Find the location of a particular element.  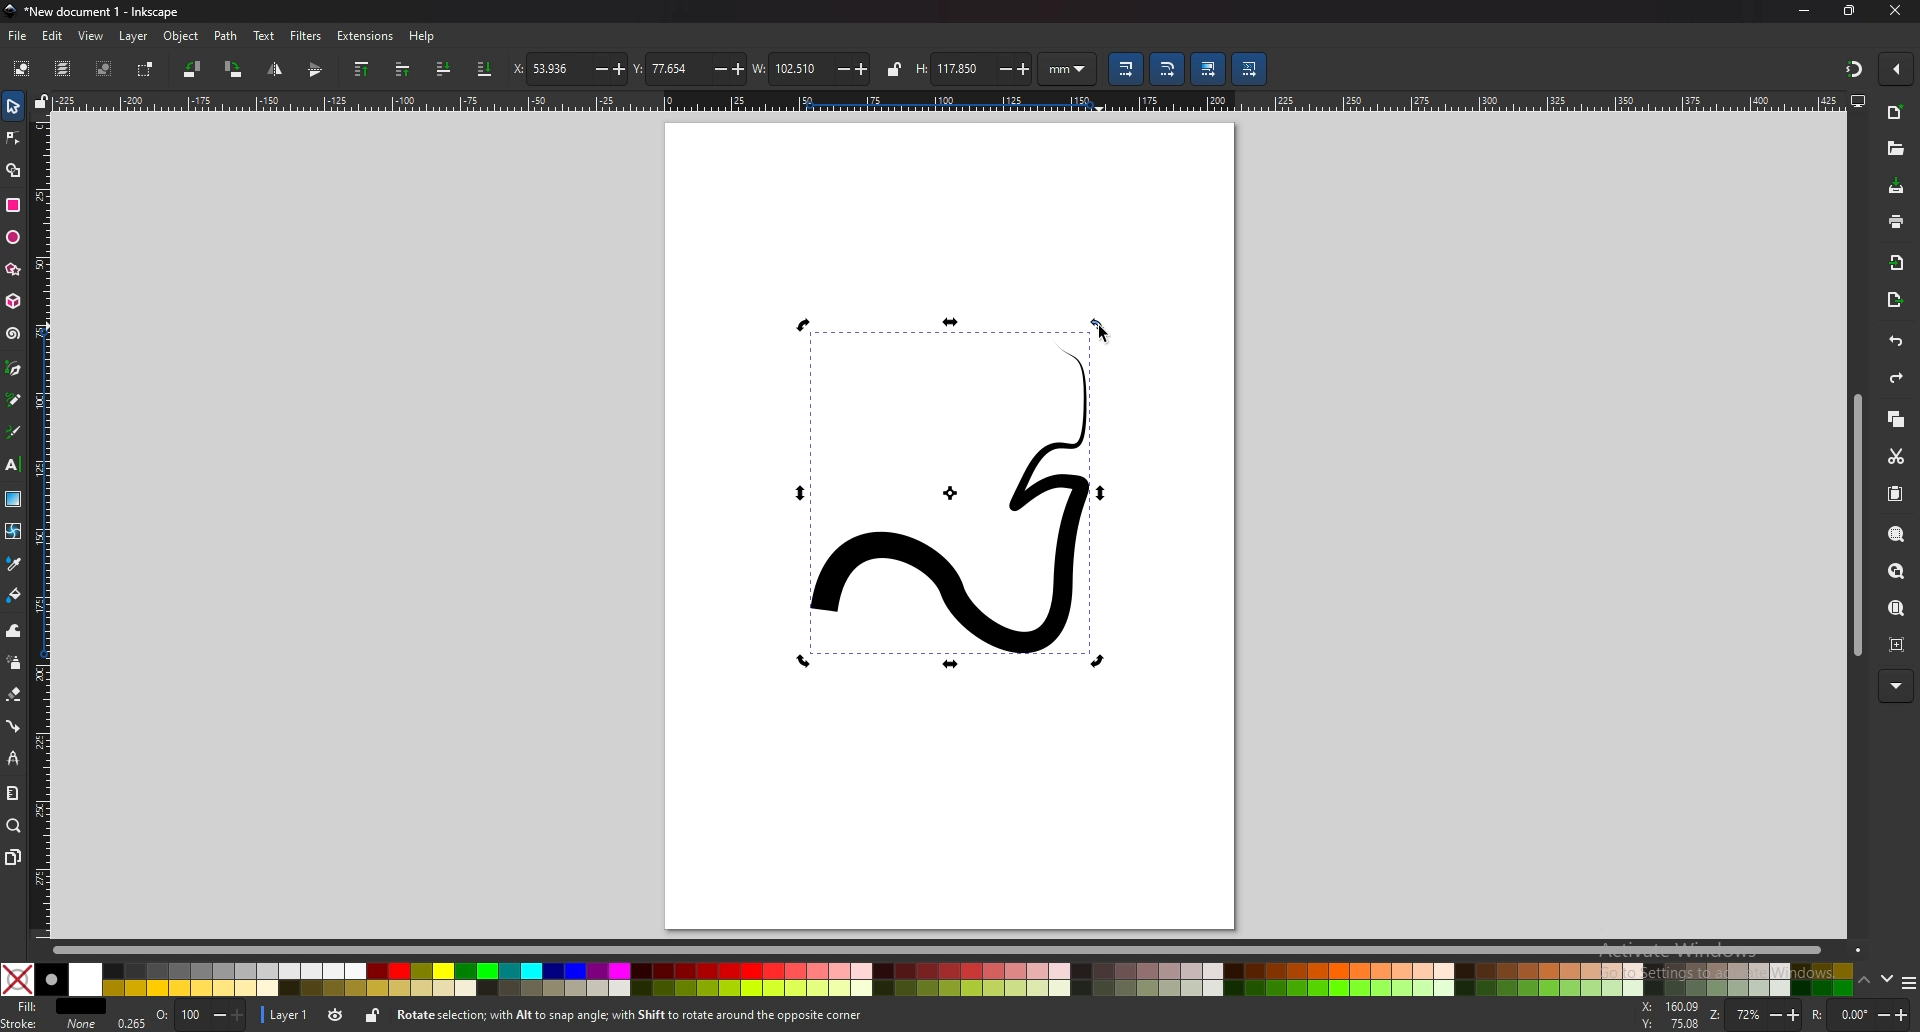

mesh is located at coordinates (13, 529).